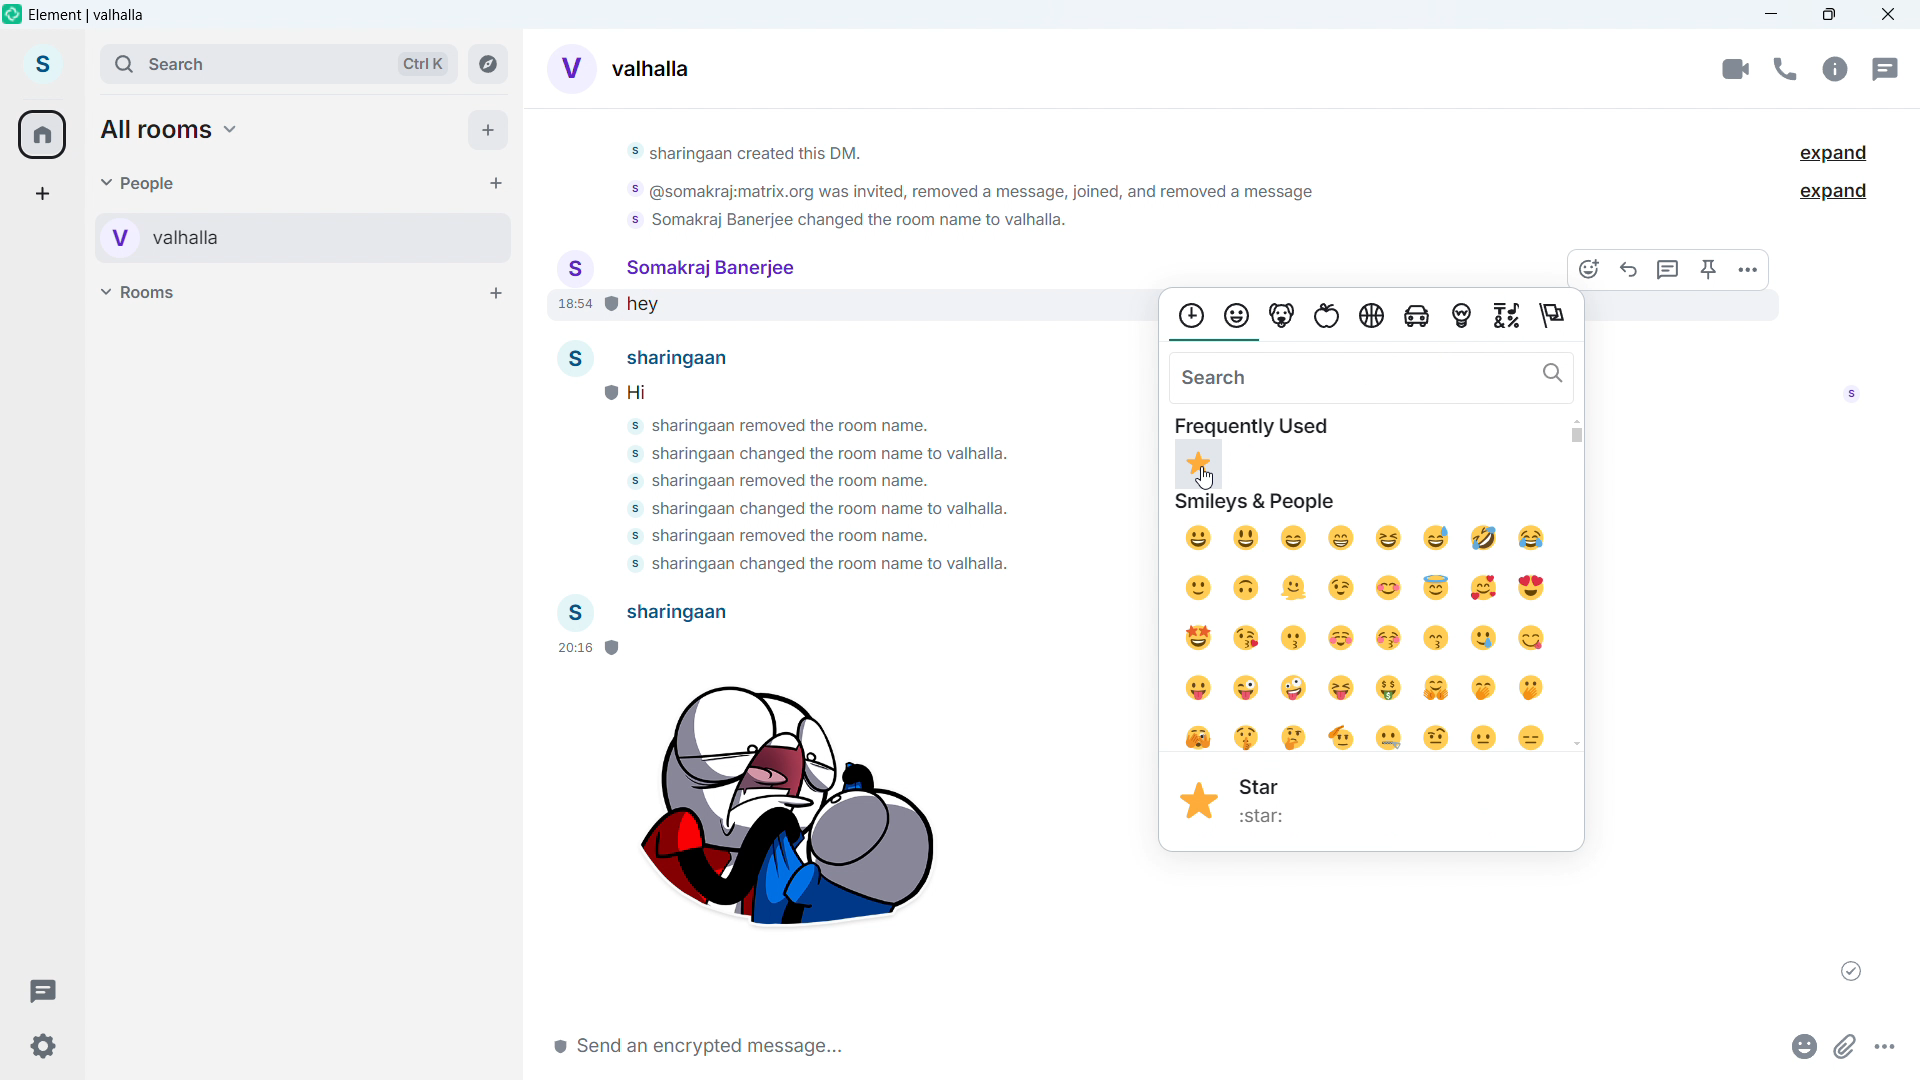  Describe the element at coordinates (1249, 737) in the screenshot. I see `shushing face` at that location.